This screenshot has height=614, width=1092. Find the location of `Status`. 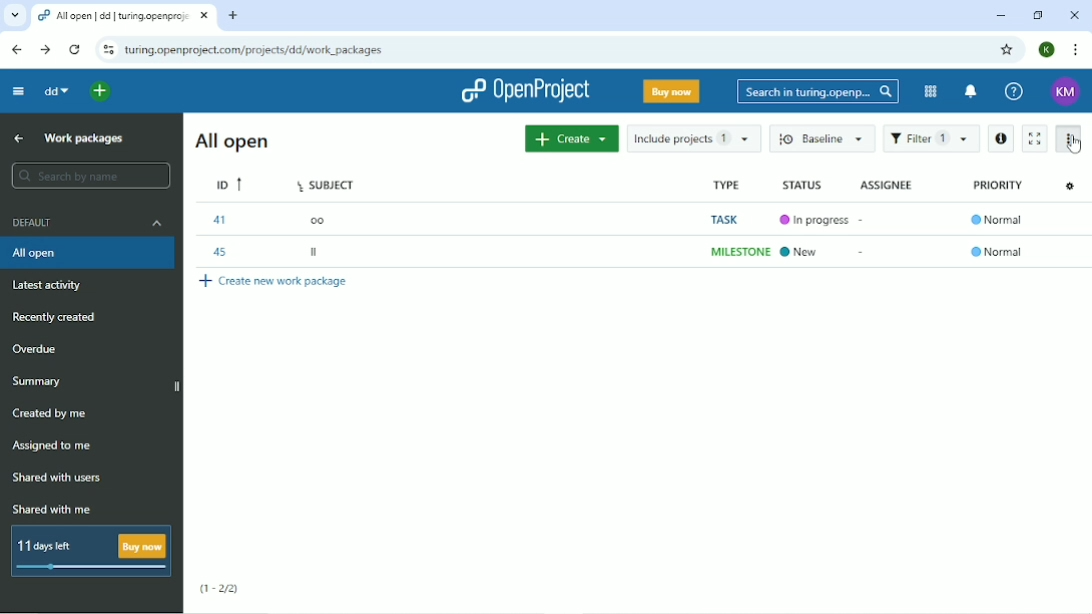

Status is located at coordinates (802, 184).